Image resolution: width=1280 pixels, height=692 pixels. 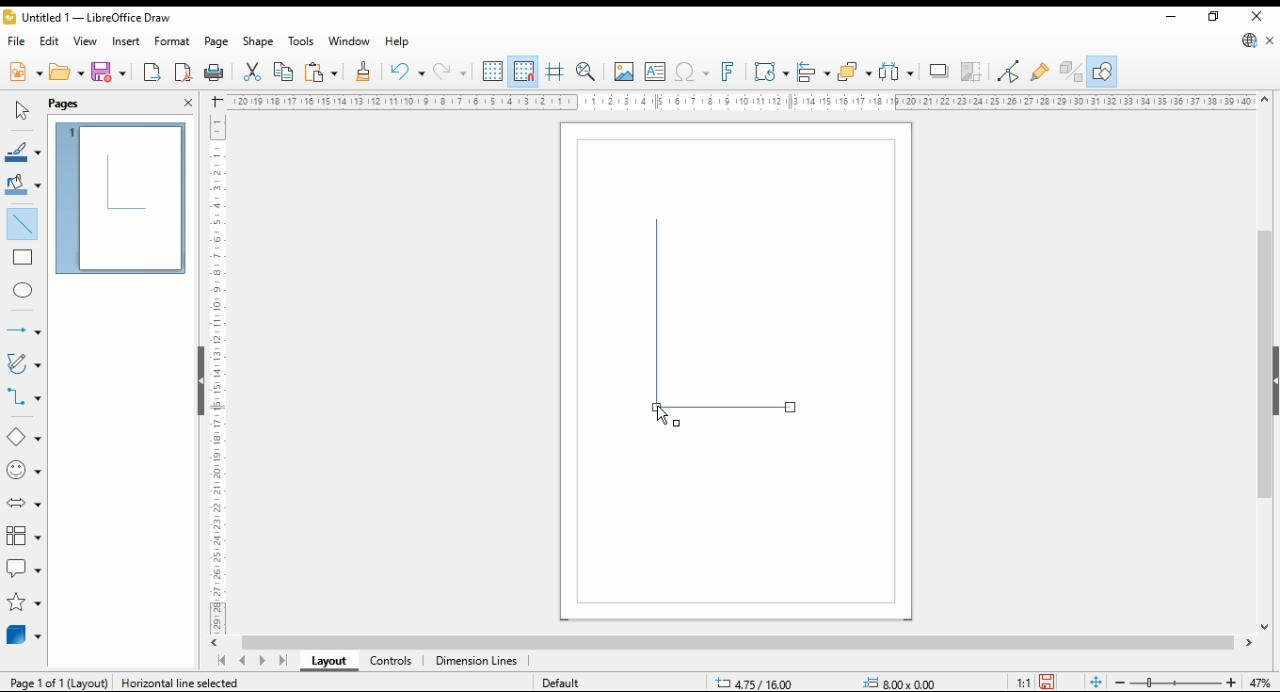 What do you see at coordinates (752, 681) in the screenshot?
I see `screen size` at bounding box center [752, 681].